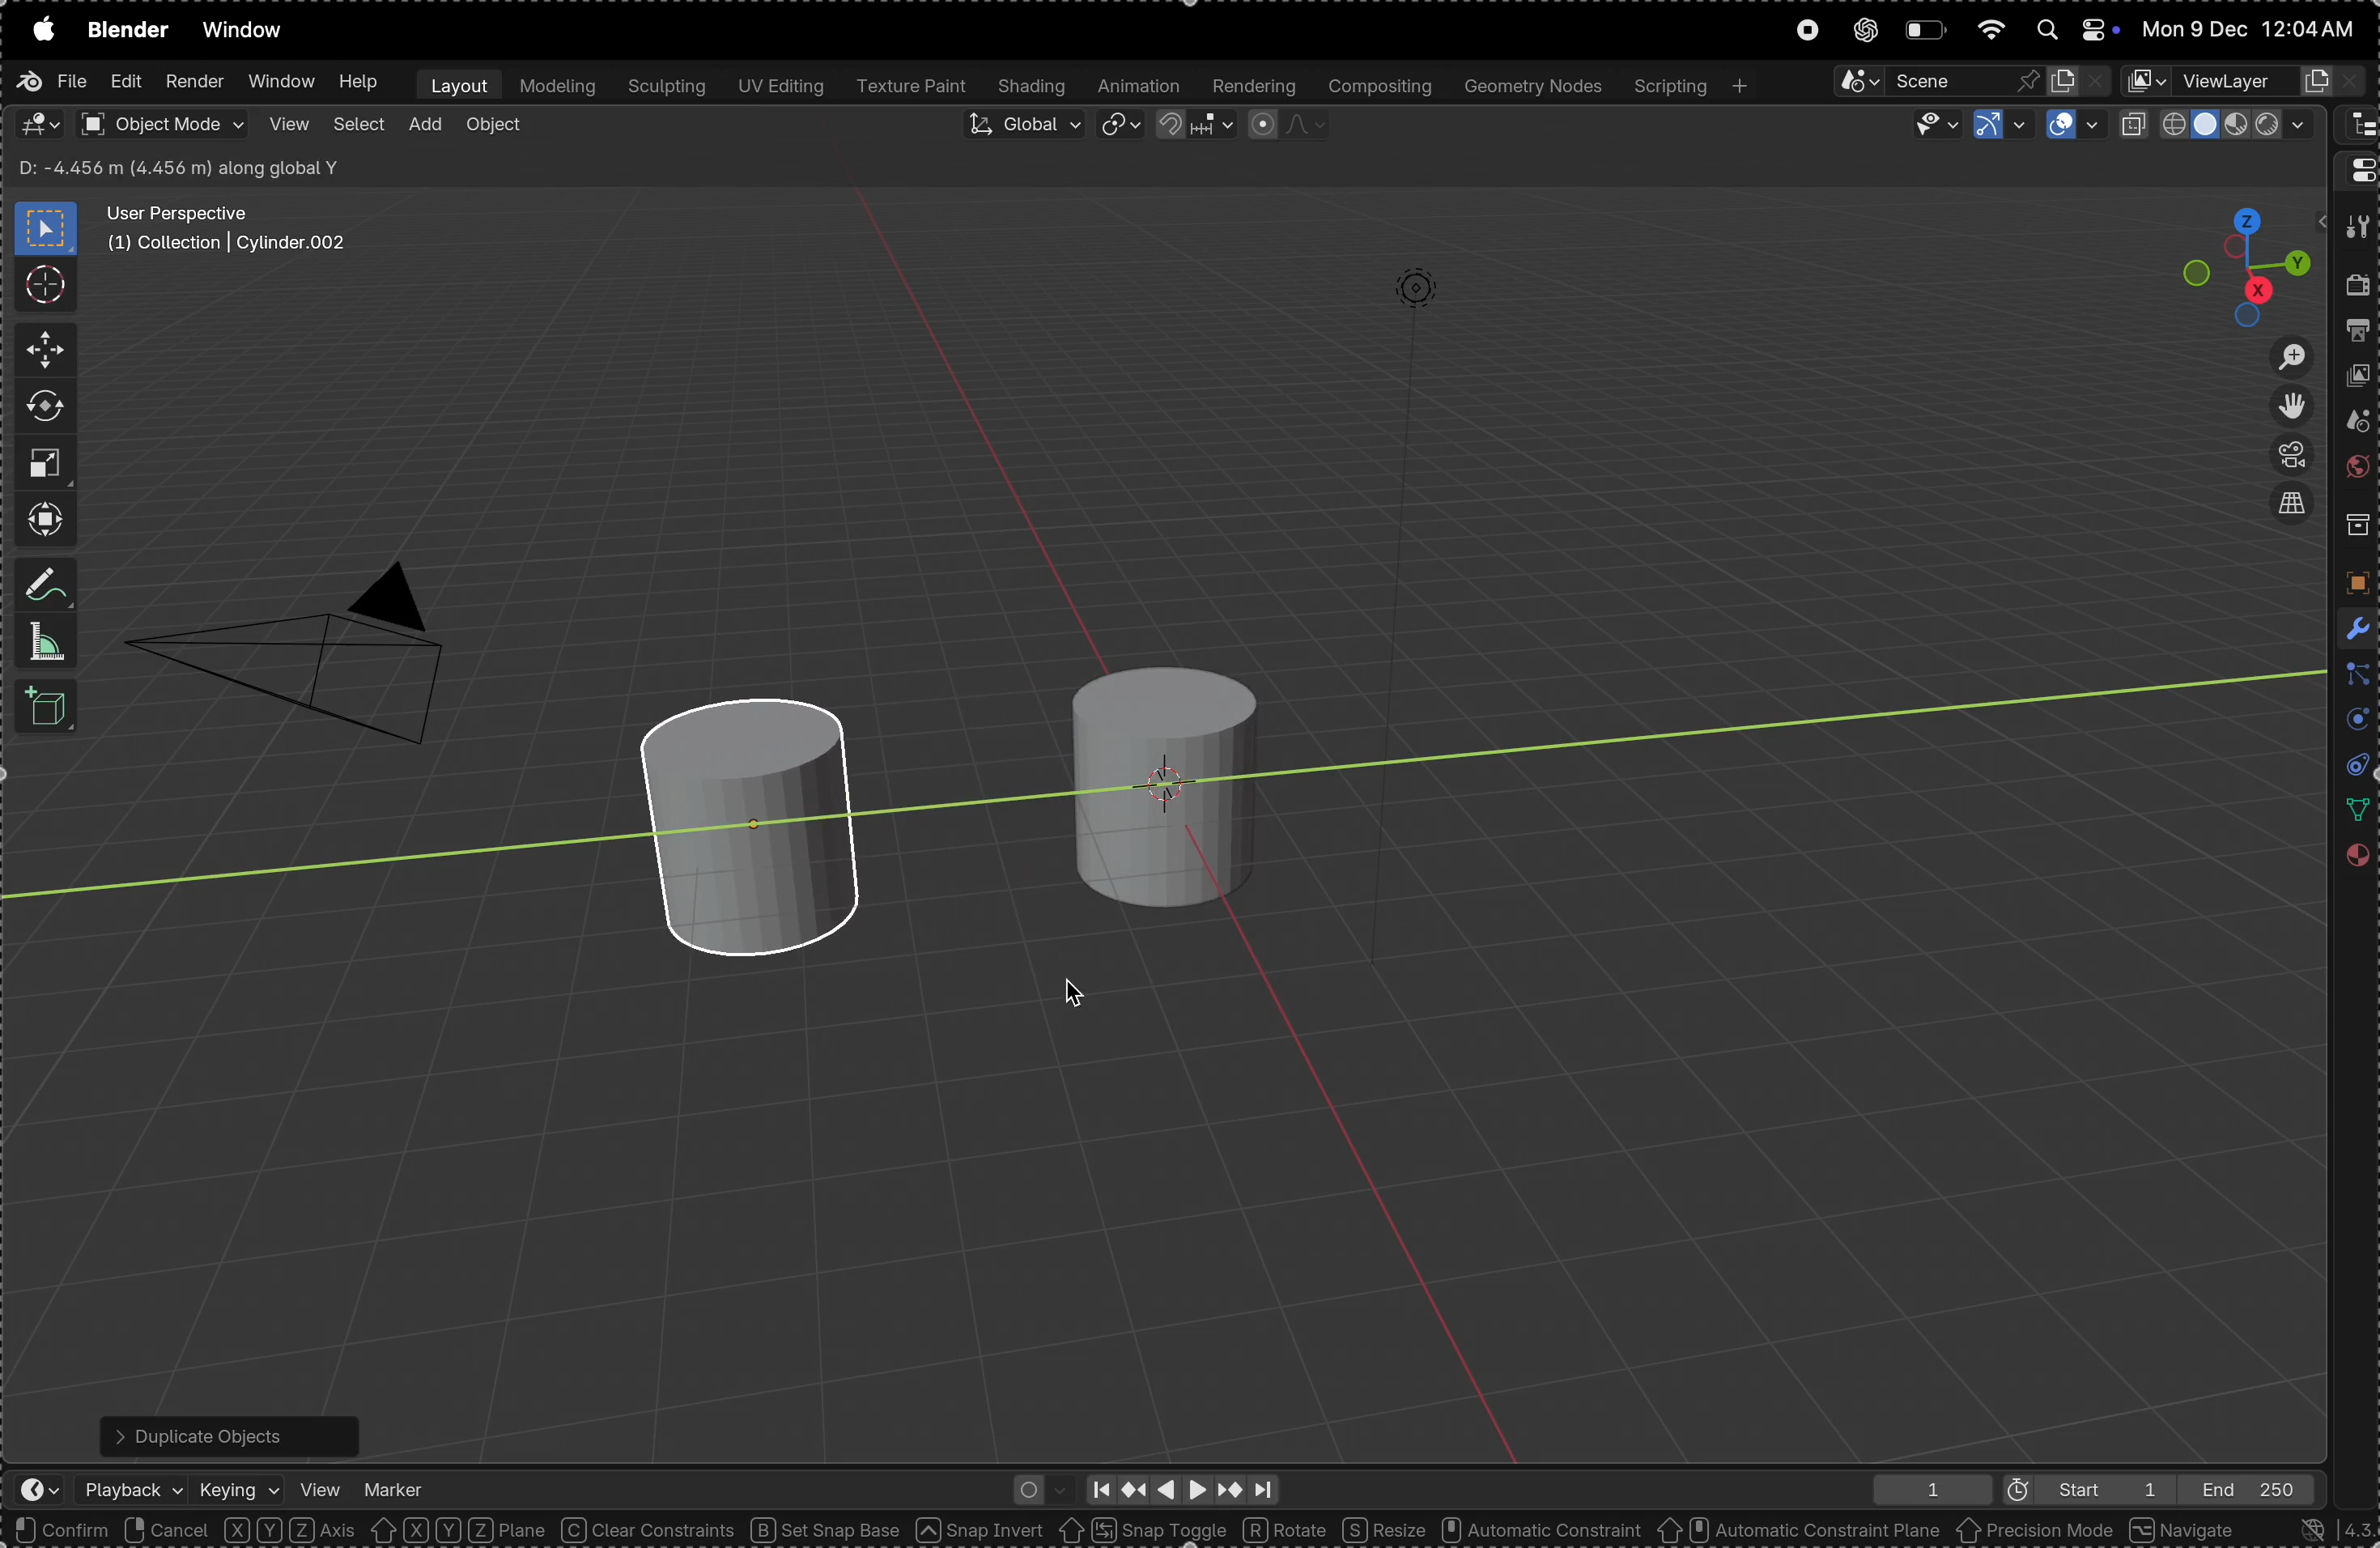 The height and width of the screenshot is (1548, 2380). What do you see at coordinates (39, 124) in the screenshot?
I see `editor type` at bounding box center [39, 124].